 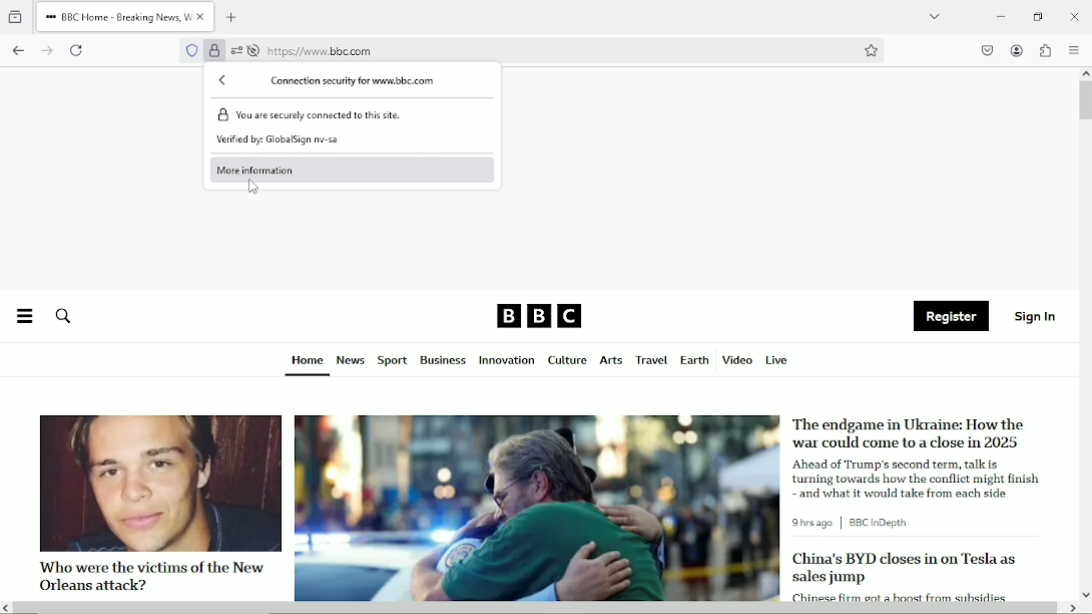 I want to click on Home, so click(x=306, y=360).